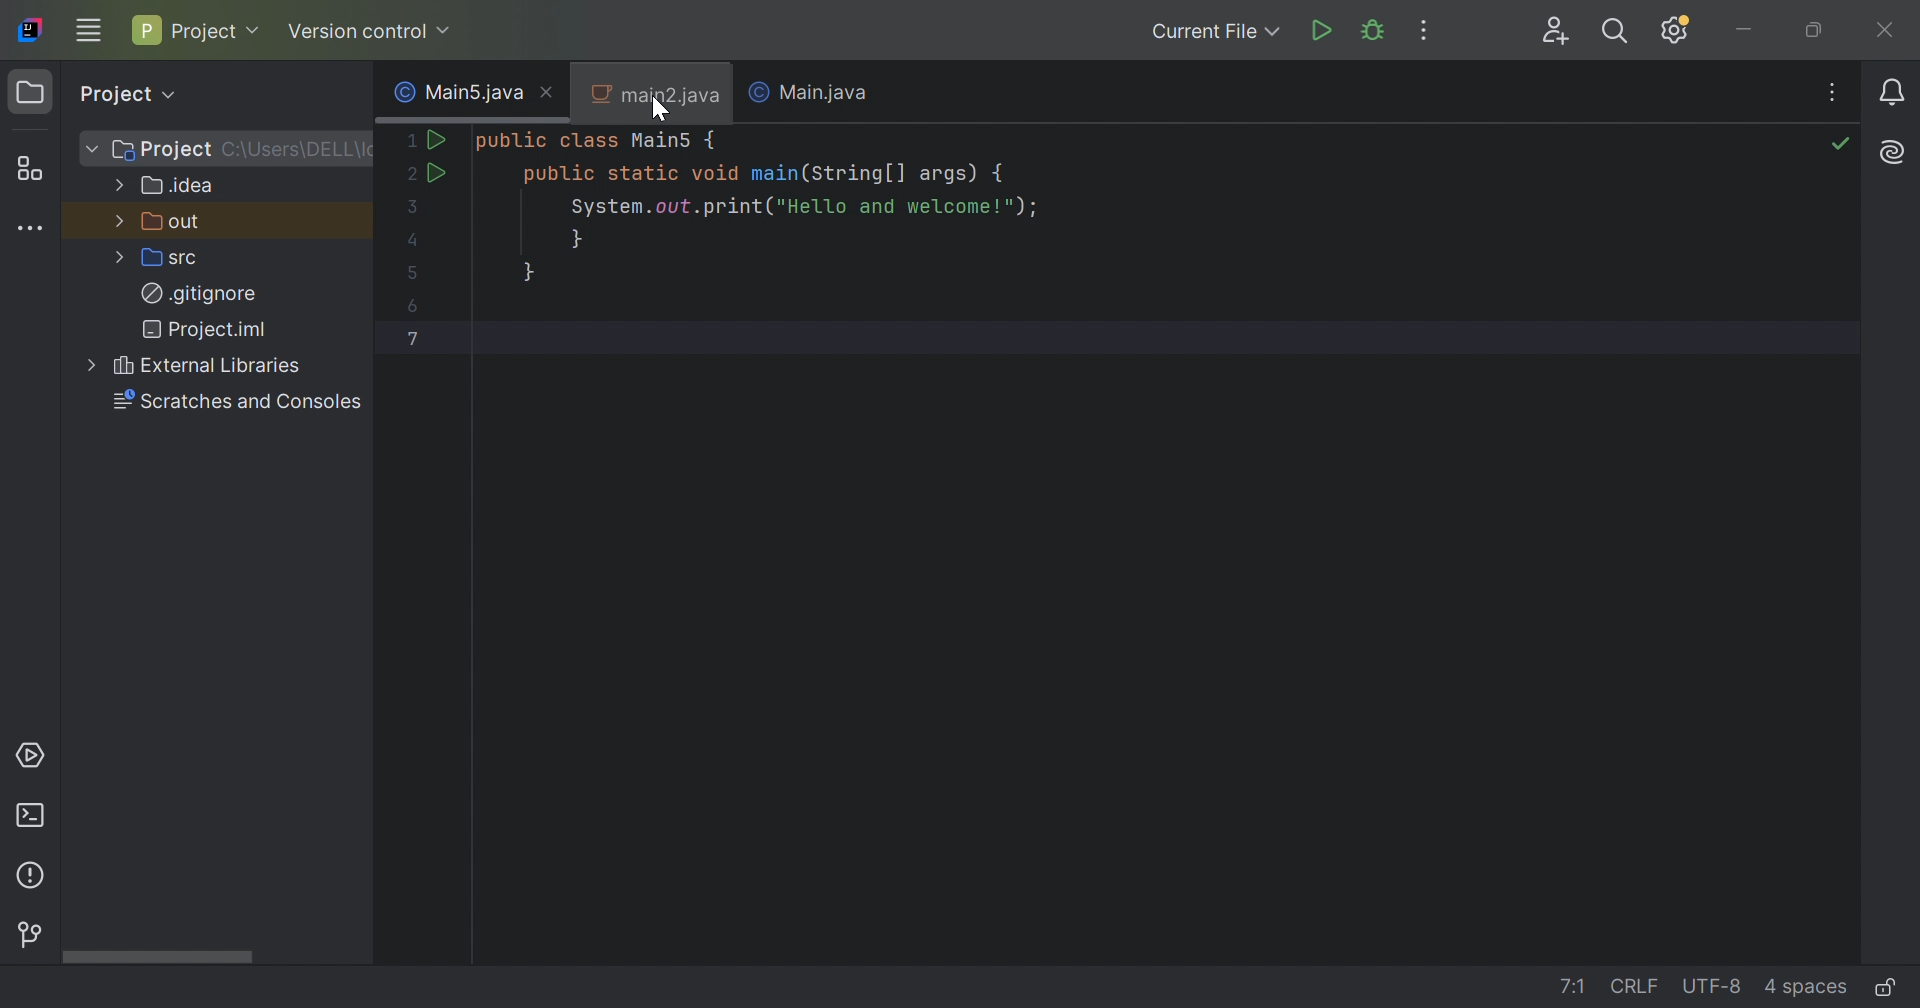 Image resolution: width=1920 pixels, height=1008 pixels. I want to click on More Actions, so click(1423, 29).